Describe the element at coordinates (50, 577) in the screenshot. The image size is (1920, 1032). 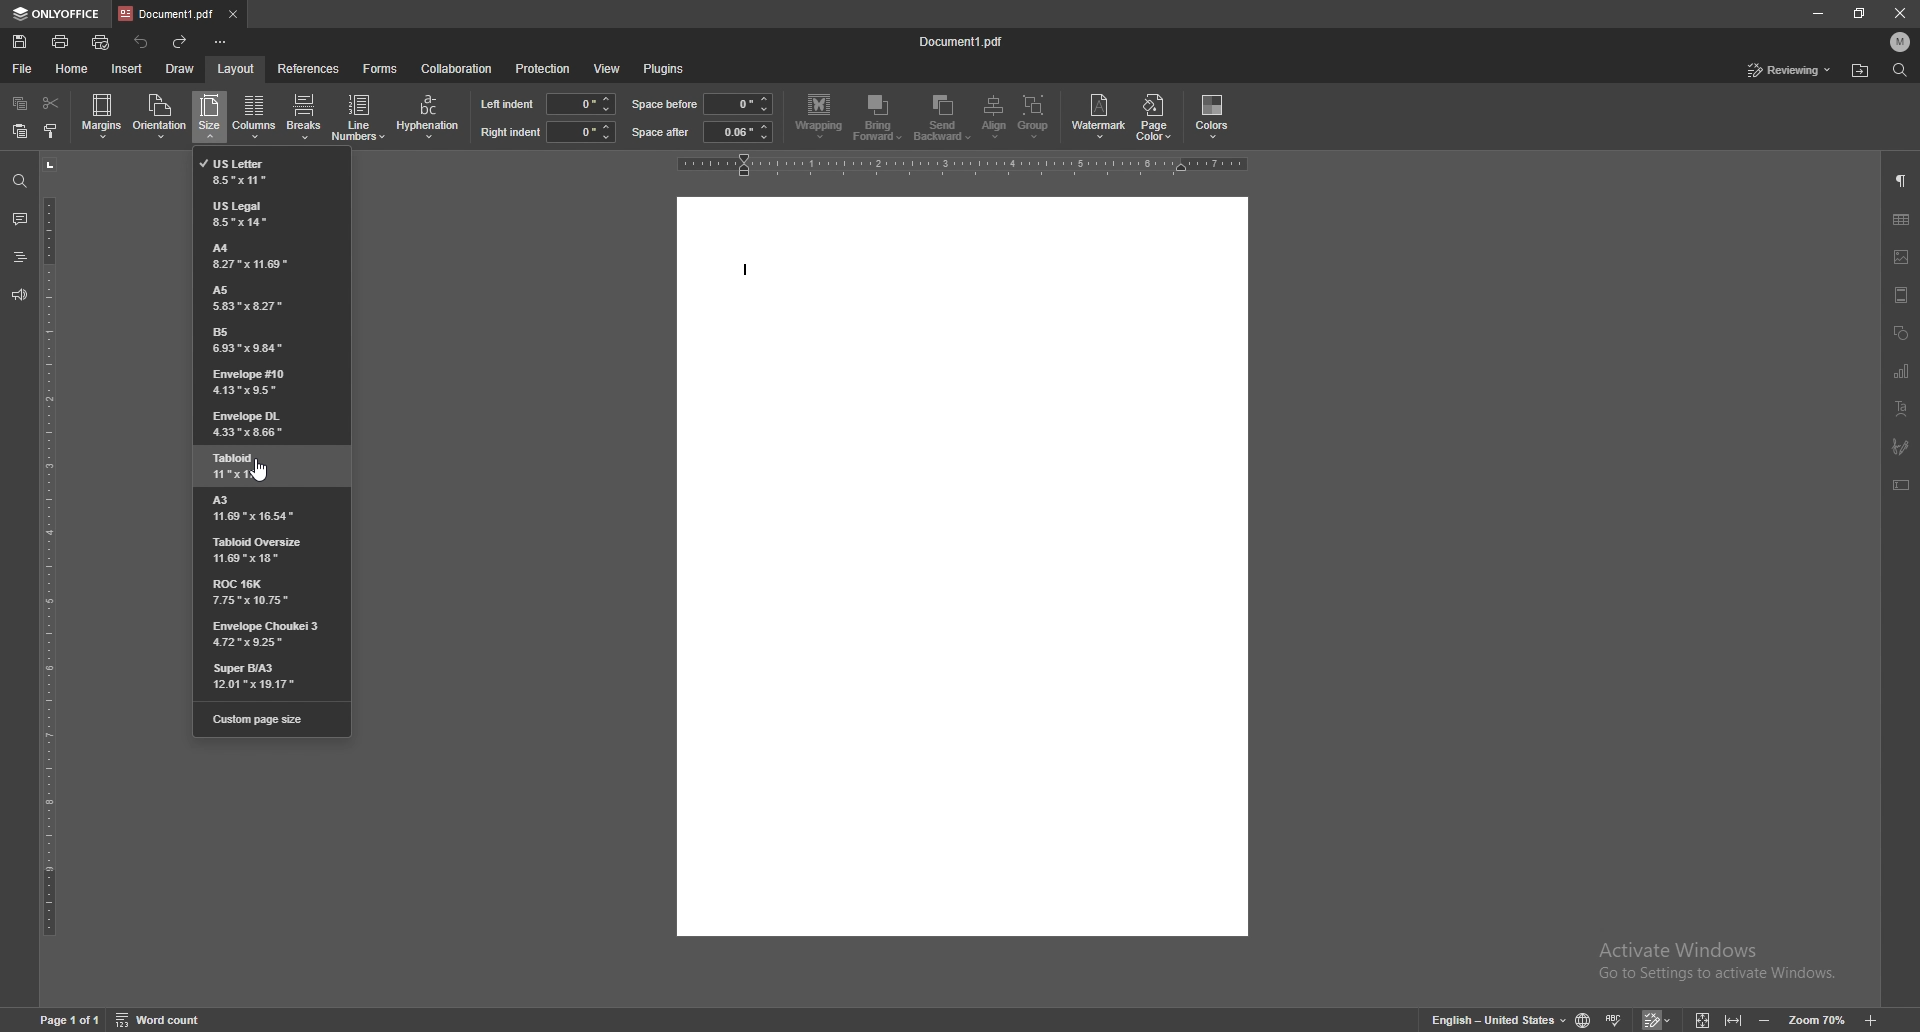
I see `vertical scale` at that location.